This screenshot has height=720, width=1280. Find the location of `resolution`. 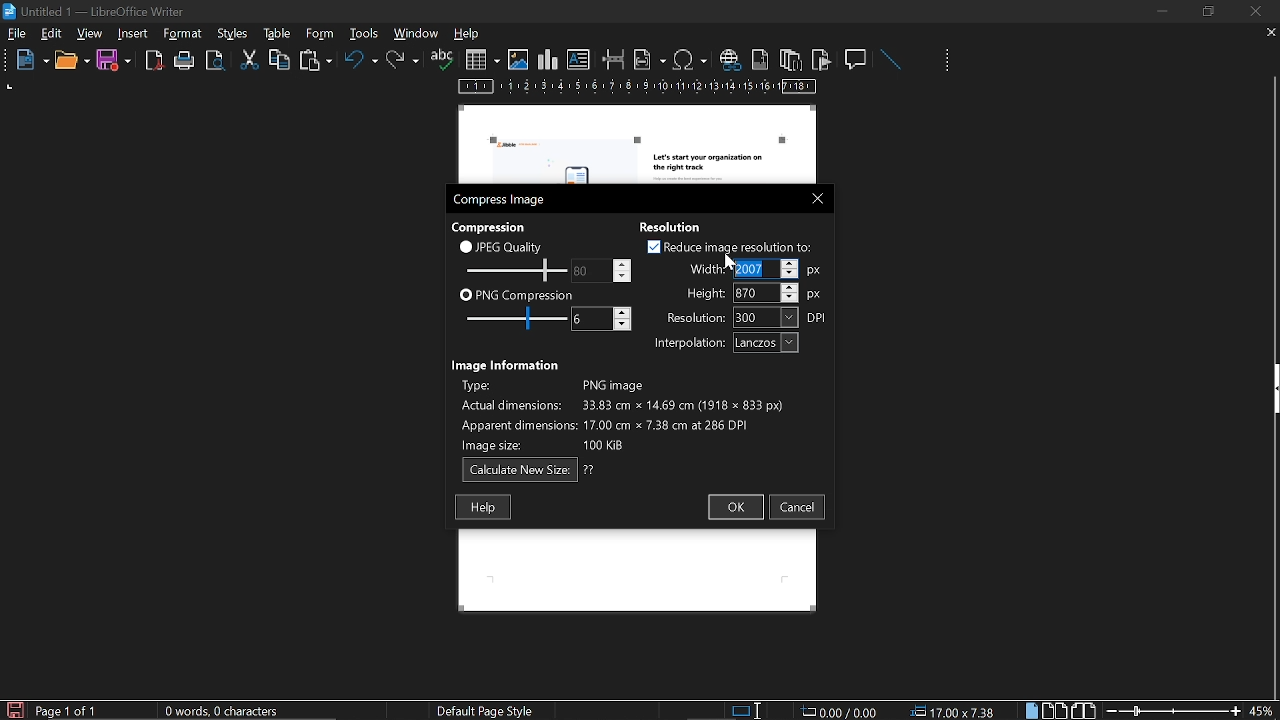

resolution is located at coordinates (747, 317).